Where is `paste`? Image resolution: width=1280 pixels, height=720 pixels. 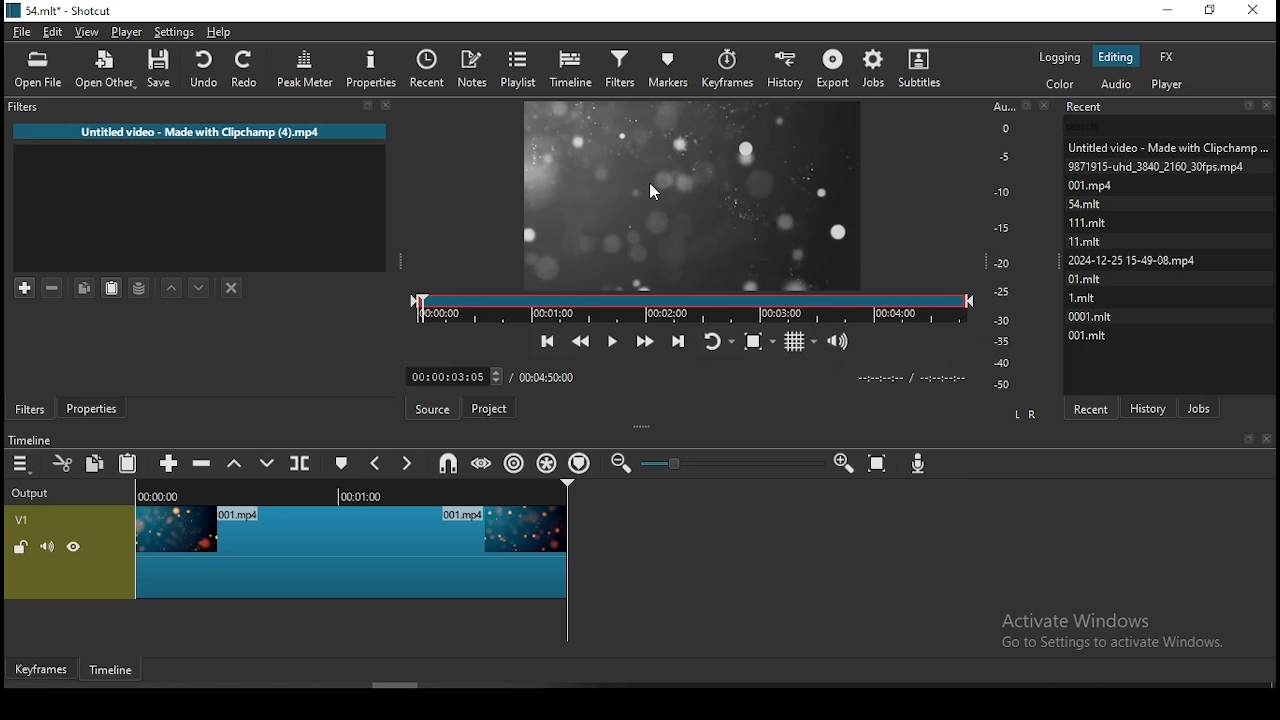
paste is located at coordinates (110, 288).